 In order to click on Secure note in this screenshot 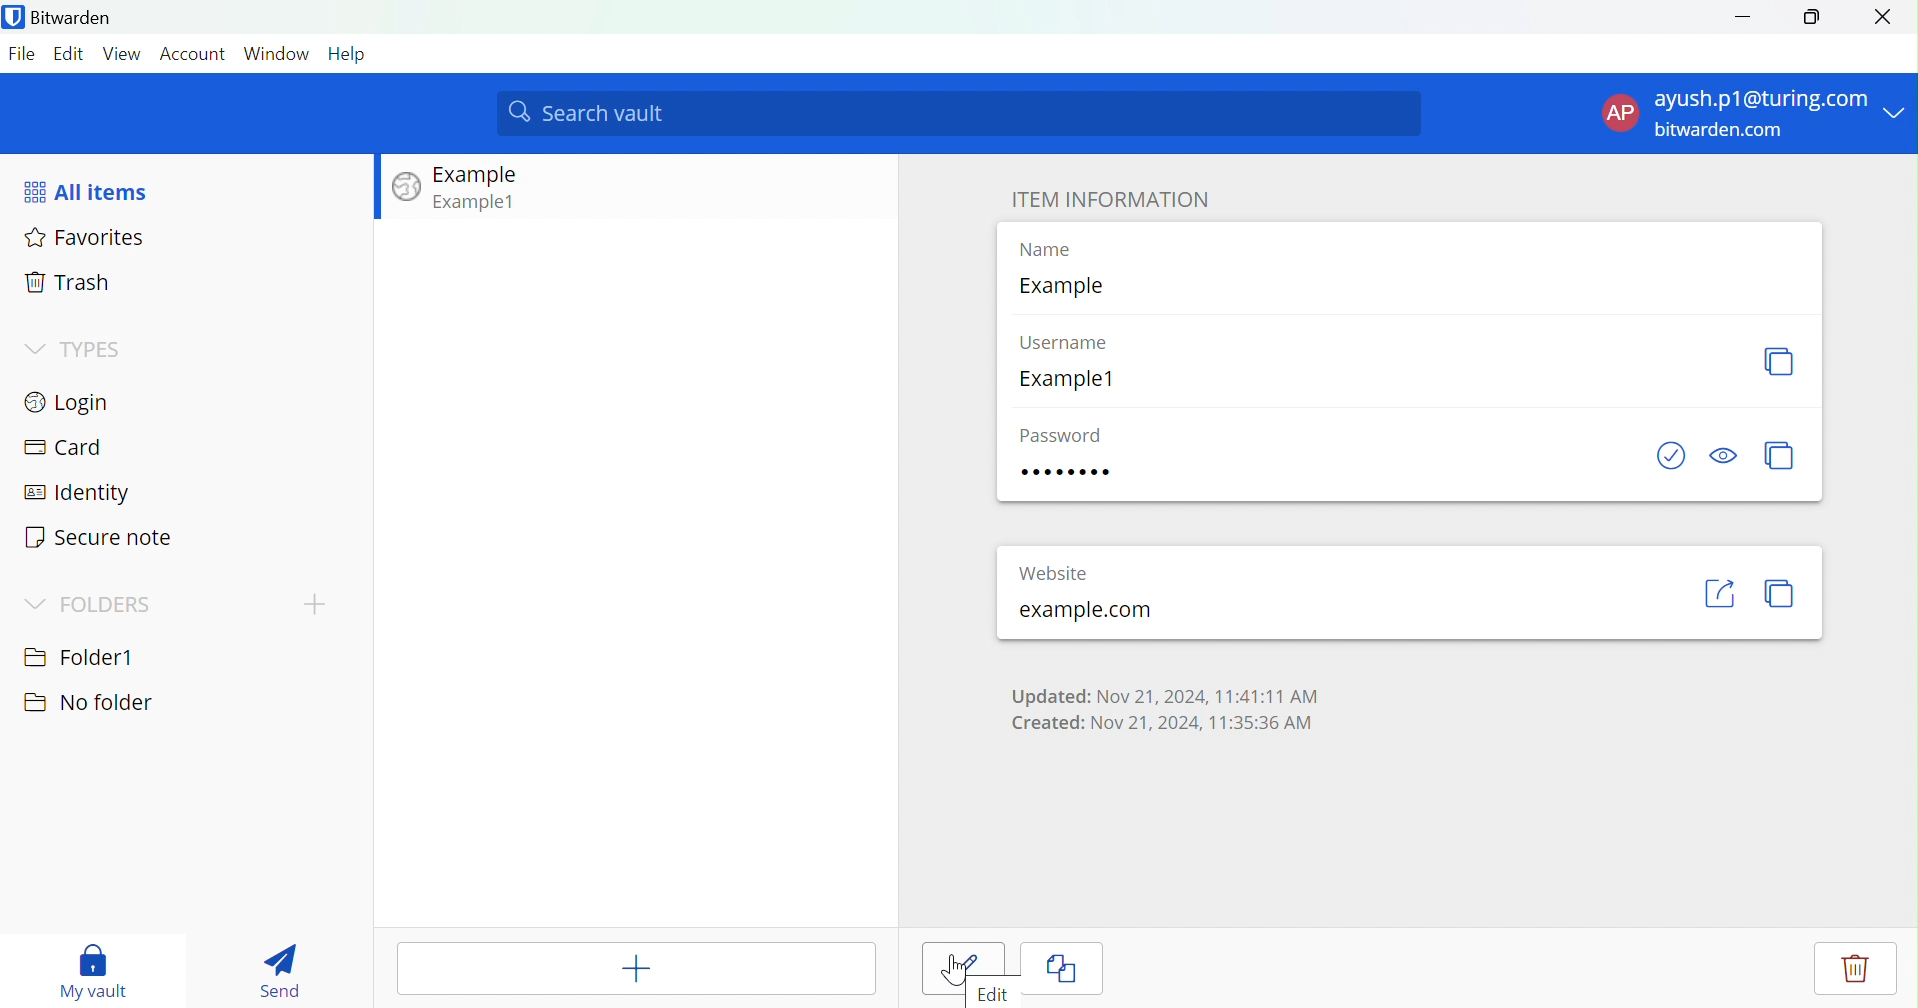, I will do `click(99, 538)`.